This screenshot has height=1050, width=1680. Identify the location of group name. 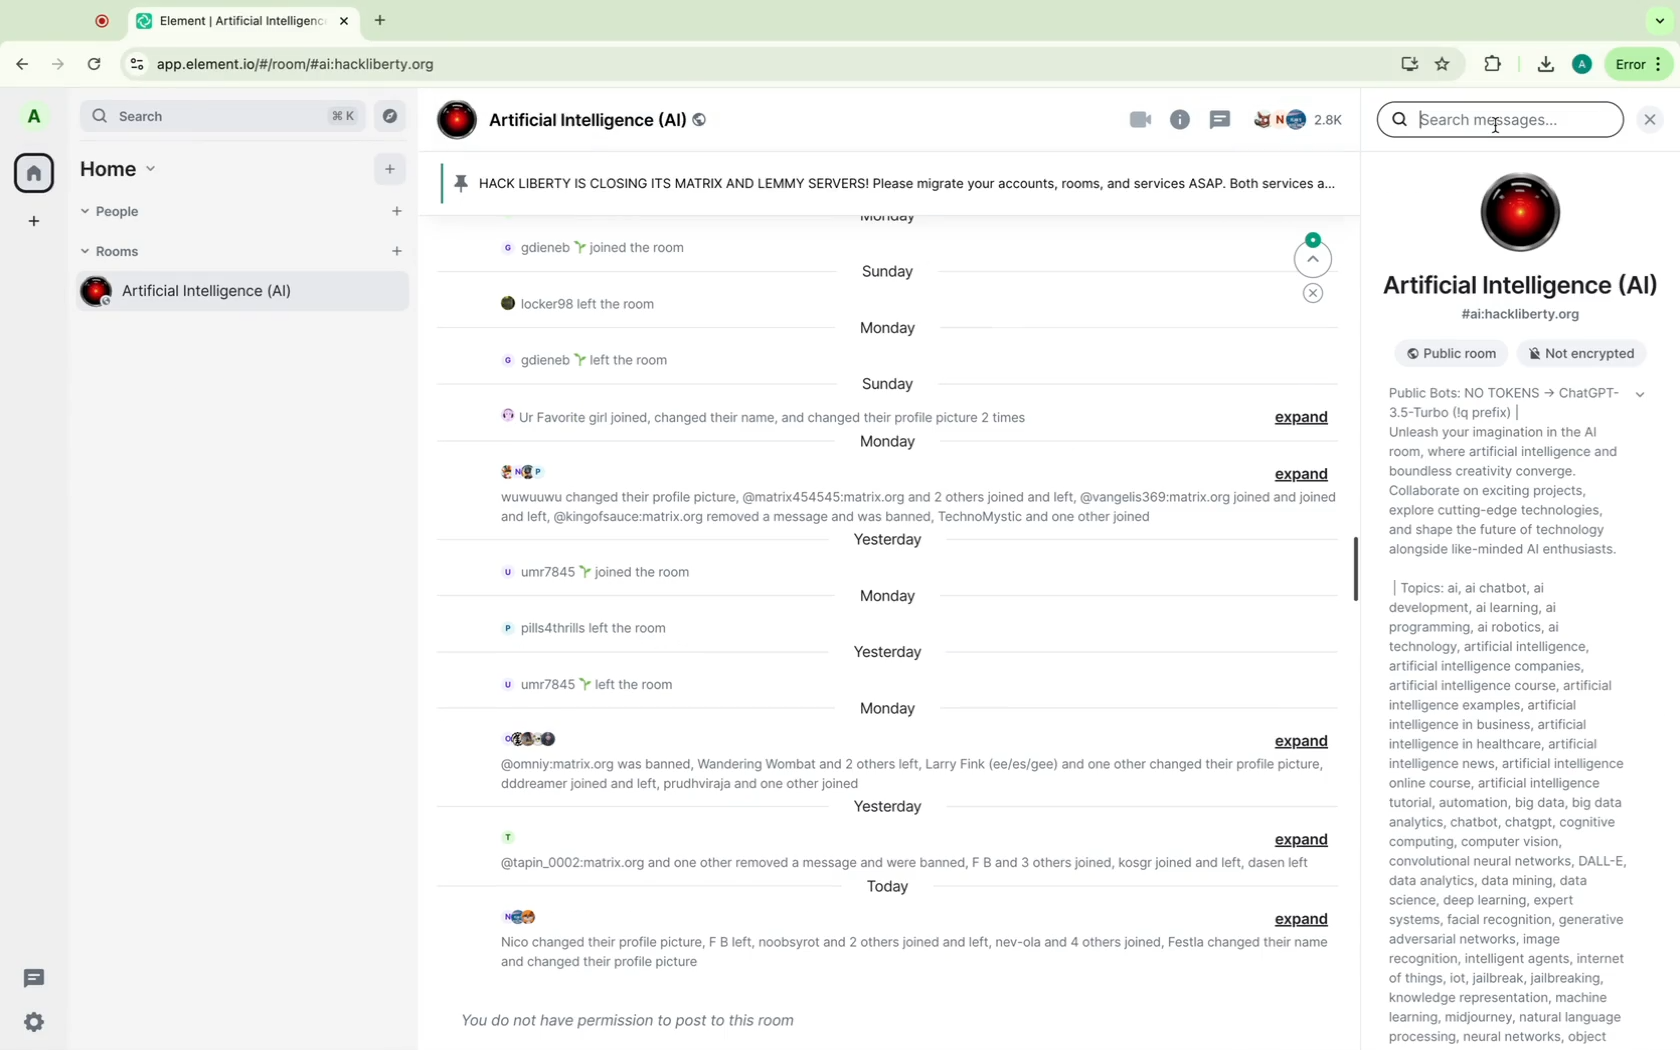
(574, 121).